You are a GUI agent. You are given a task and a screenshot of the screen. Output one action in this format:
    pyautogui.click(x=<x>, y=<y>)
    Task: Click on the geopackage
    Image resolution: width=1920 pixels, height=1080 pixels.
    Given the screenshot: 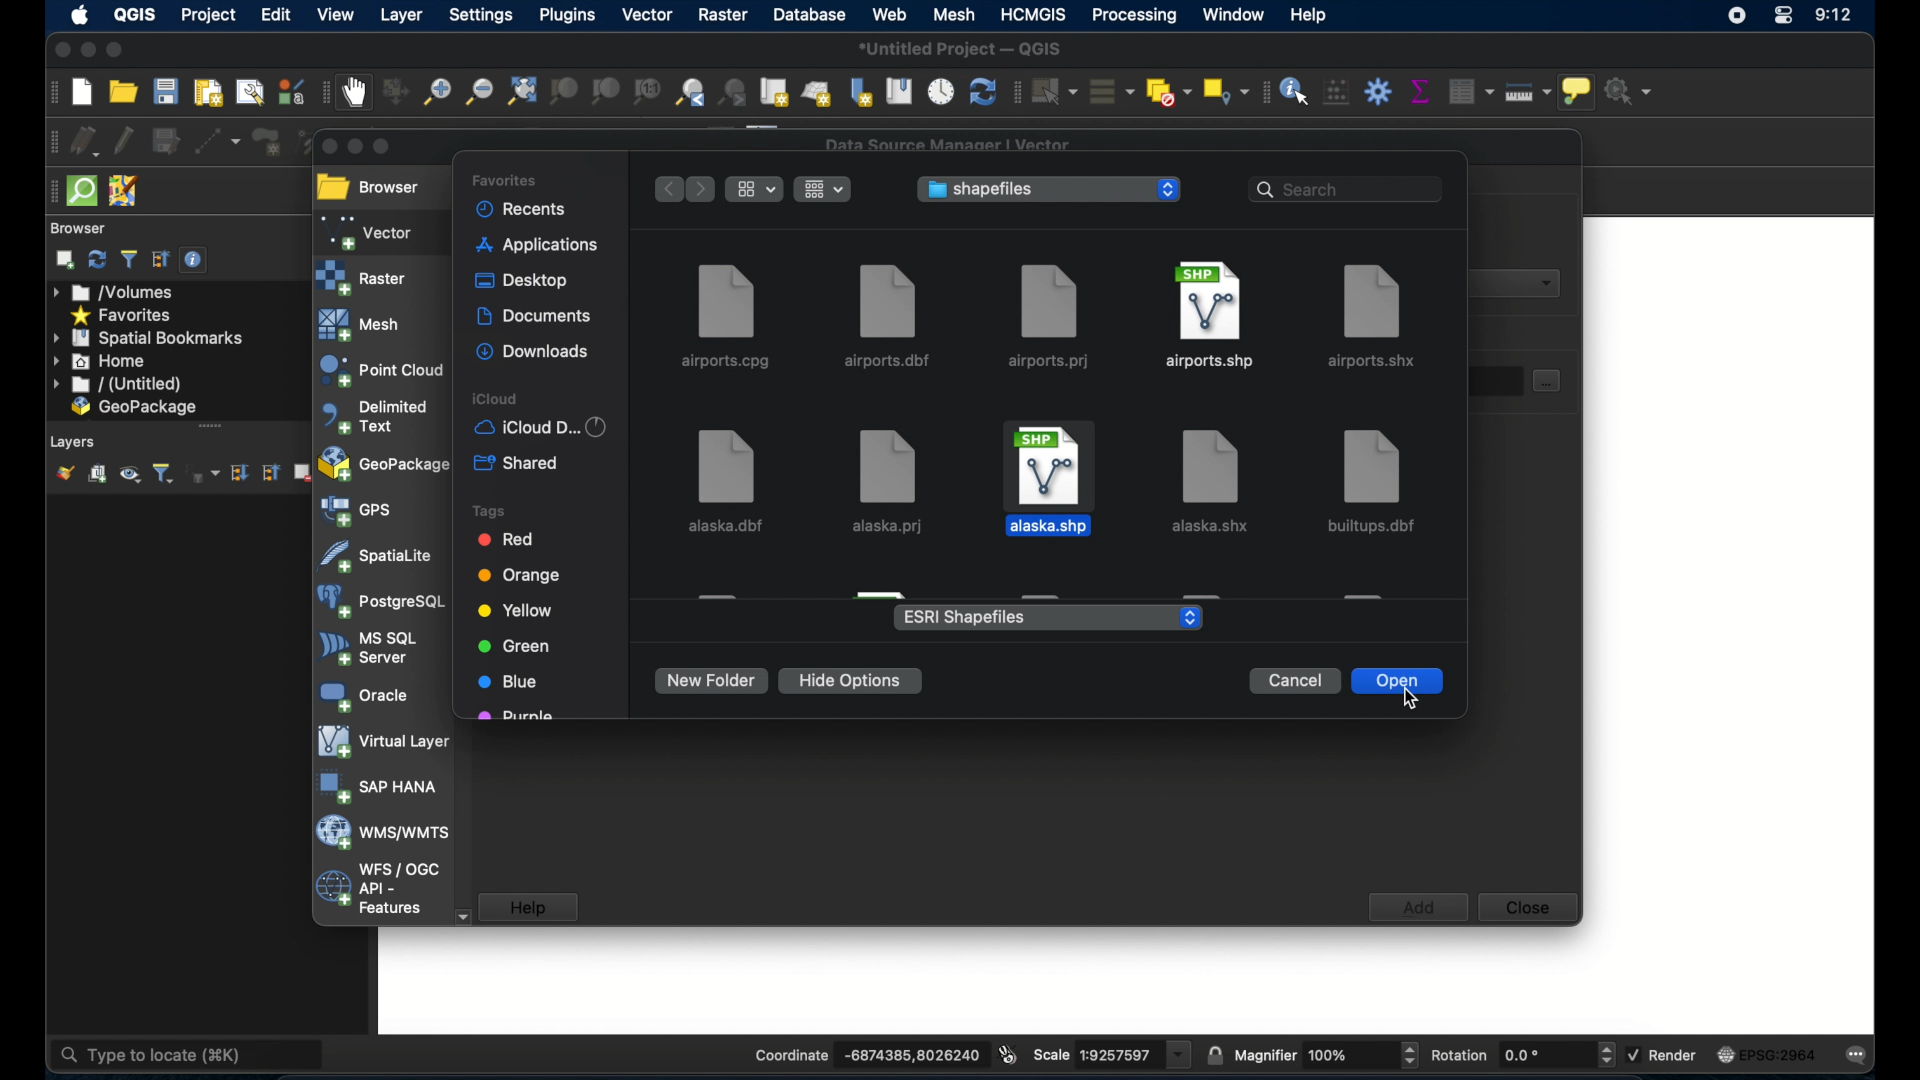 What is the action you would take?
    pyautogui.click(x=385, y=466)
    